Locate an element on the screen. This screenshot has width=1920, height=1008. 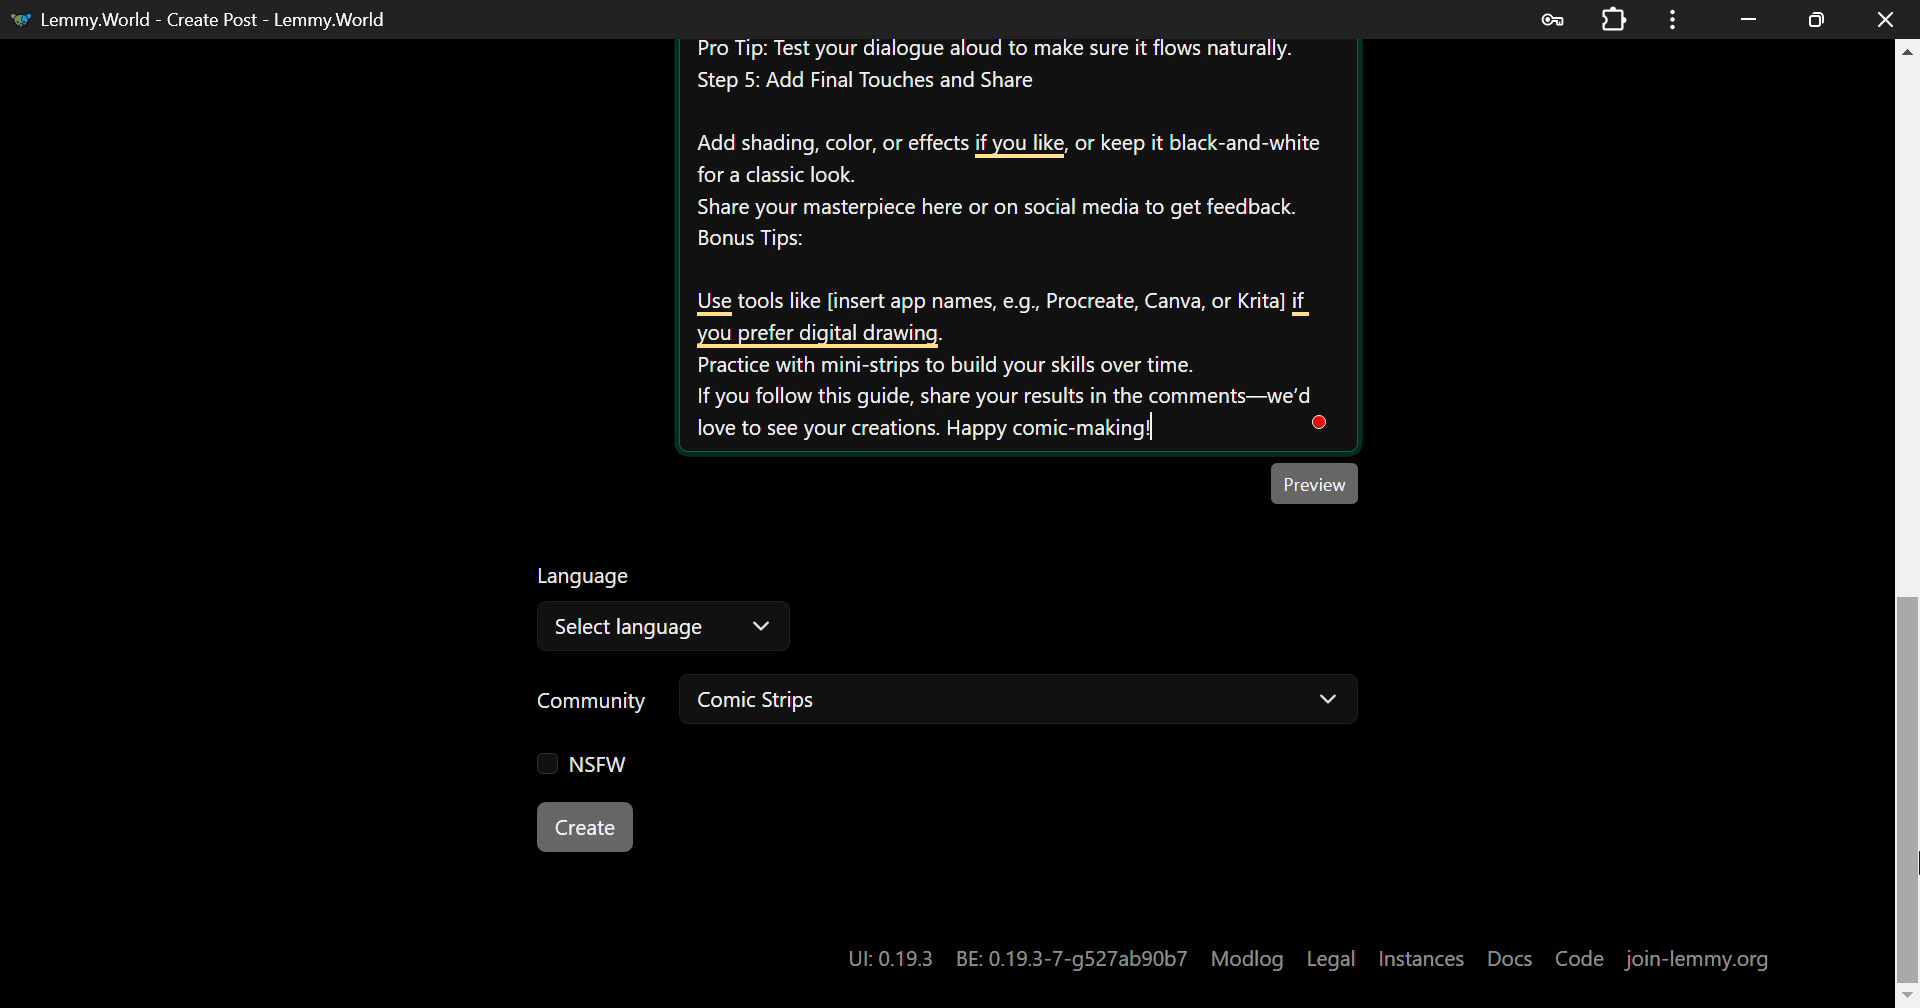
Code is located at coordinates (1583, 958).